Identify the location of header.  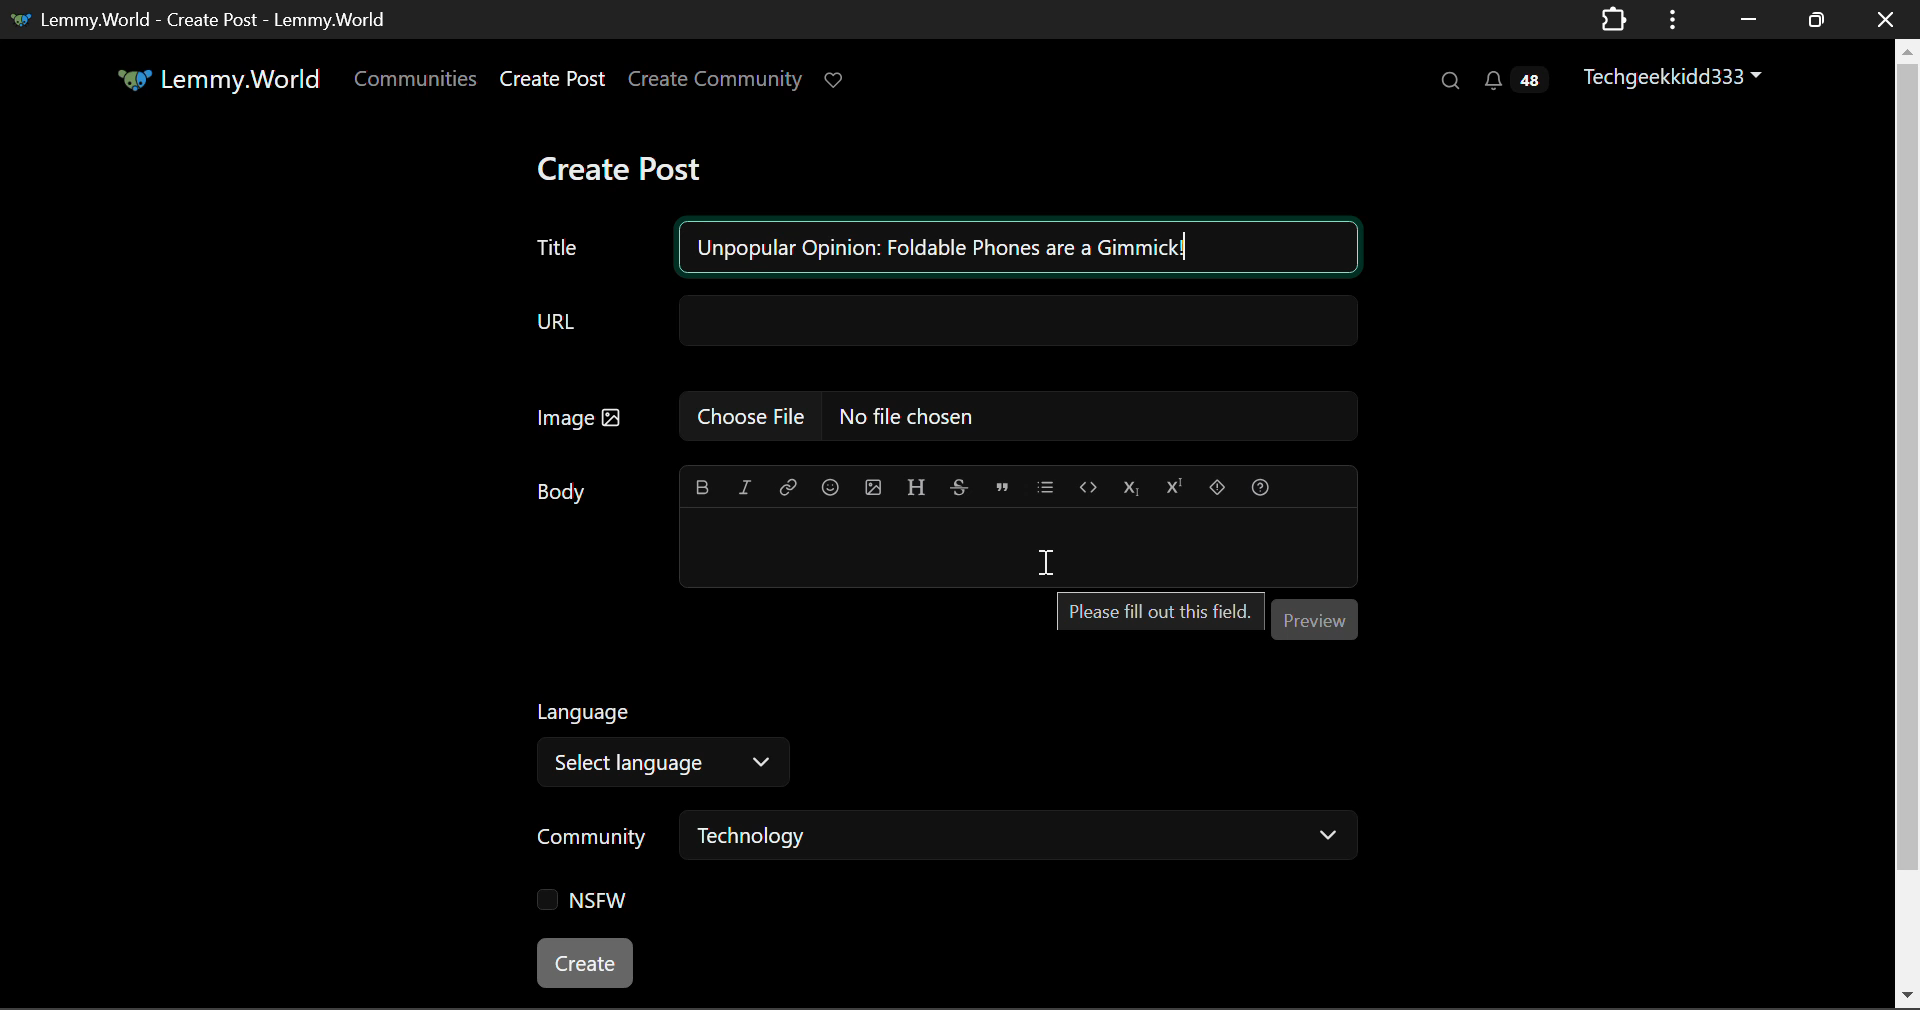
(916, 484).